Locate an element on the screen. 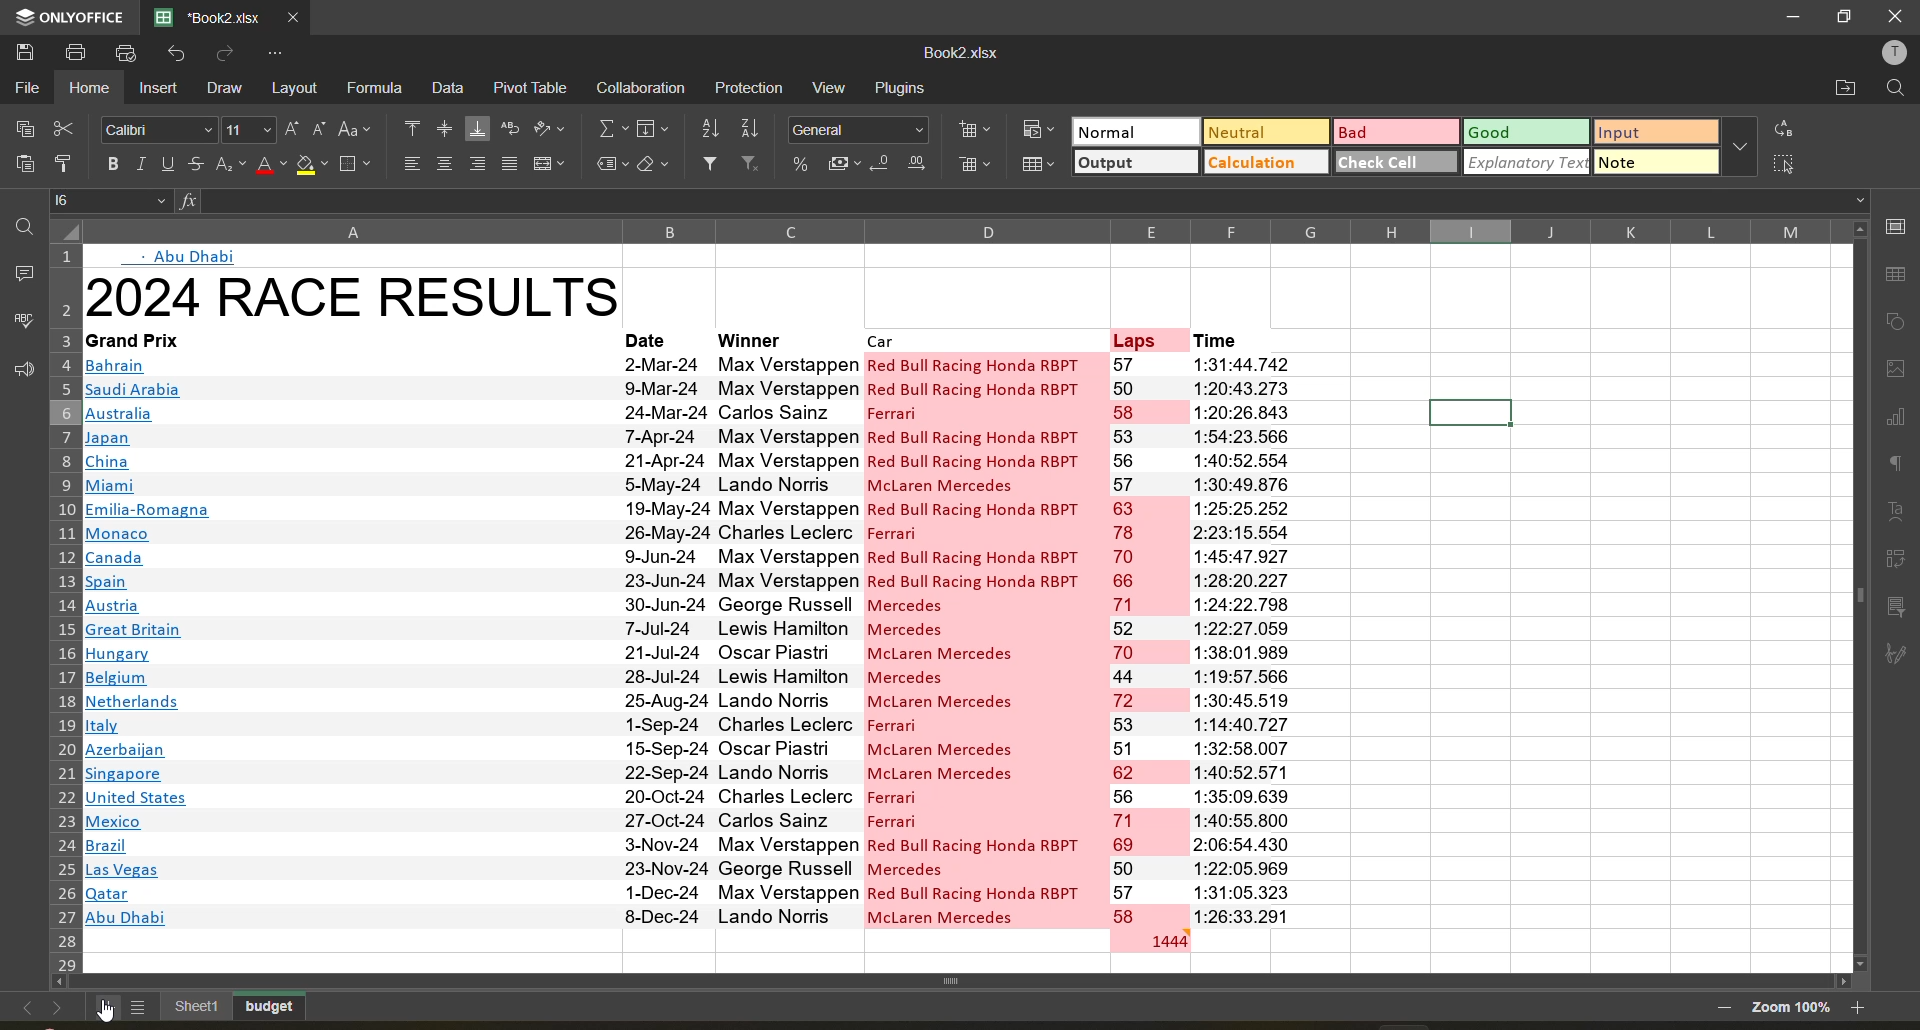  underline is located at coordinates (174, 166).